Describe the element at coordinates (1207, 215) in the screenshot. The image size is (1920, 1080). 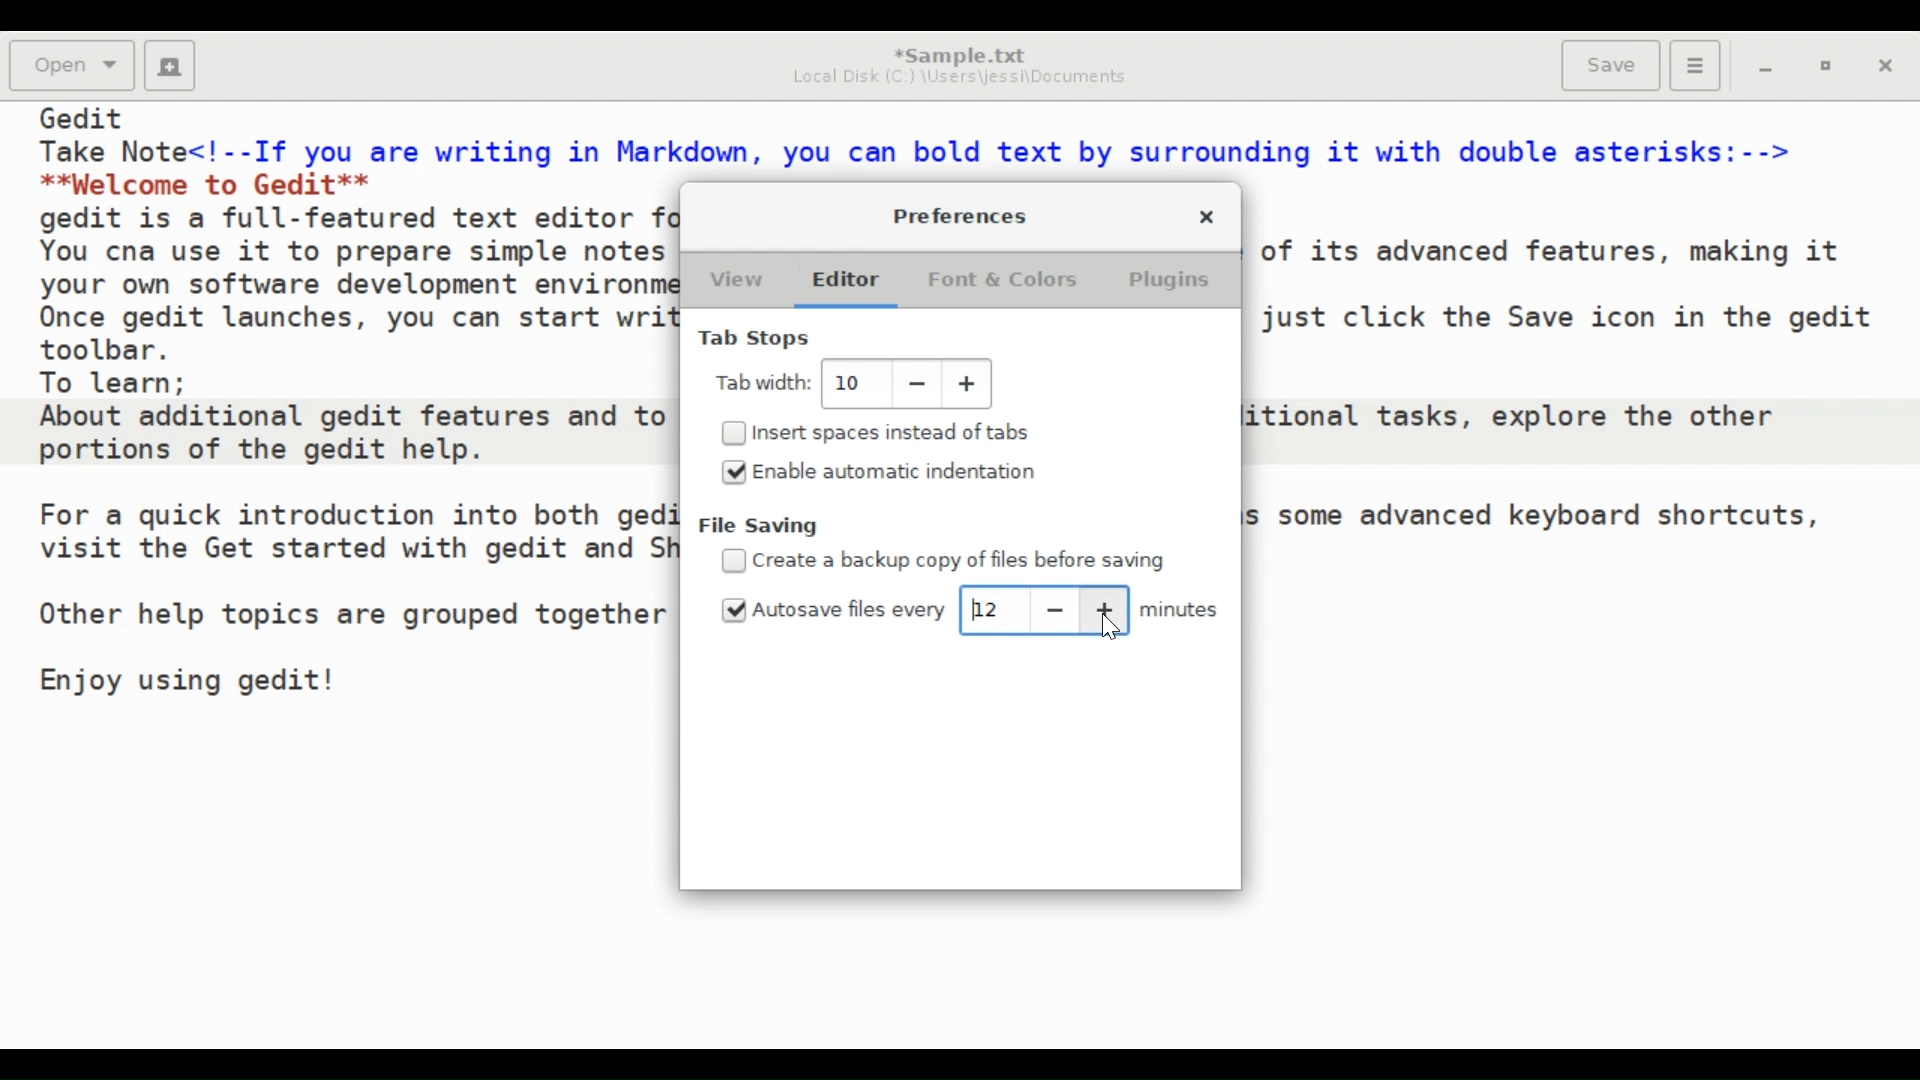
I see `Close` at that location.